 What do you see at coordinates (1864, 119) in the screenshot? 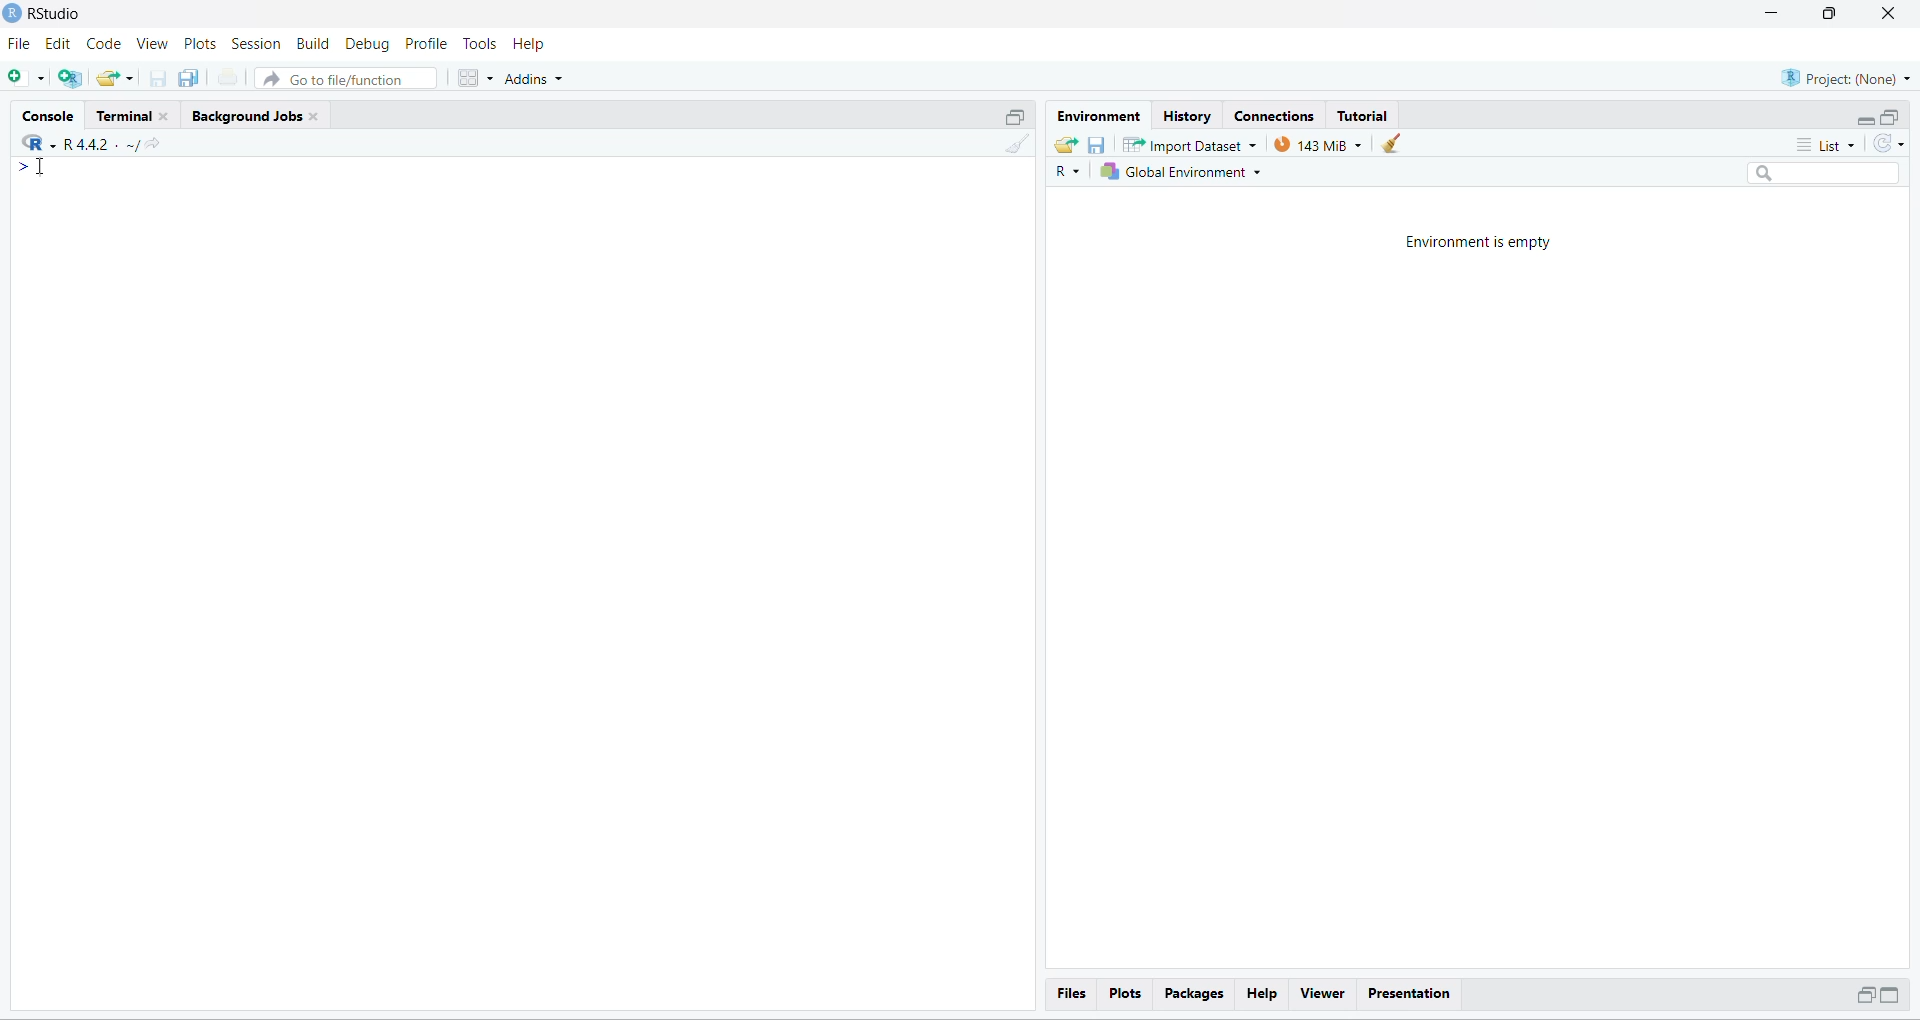
I see `Expand/collapse` at bounding box center [1864, 119].